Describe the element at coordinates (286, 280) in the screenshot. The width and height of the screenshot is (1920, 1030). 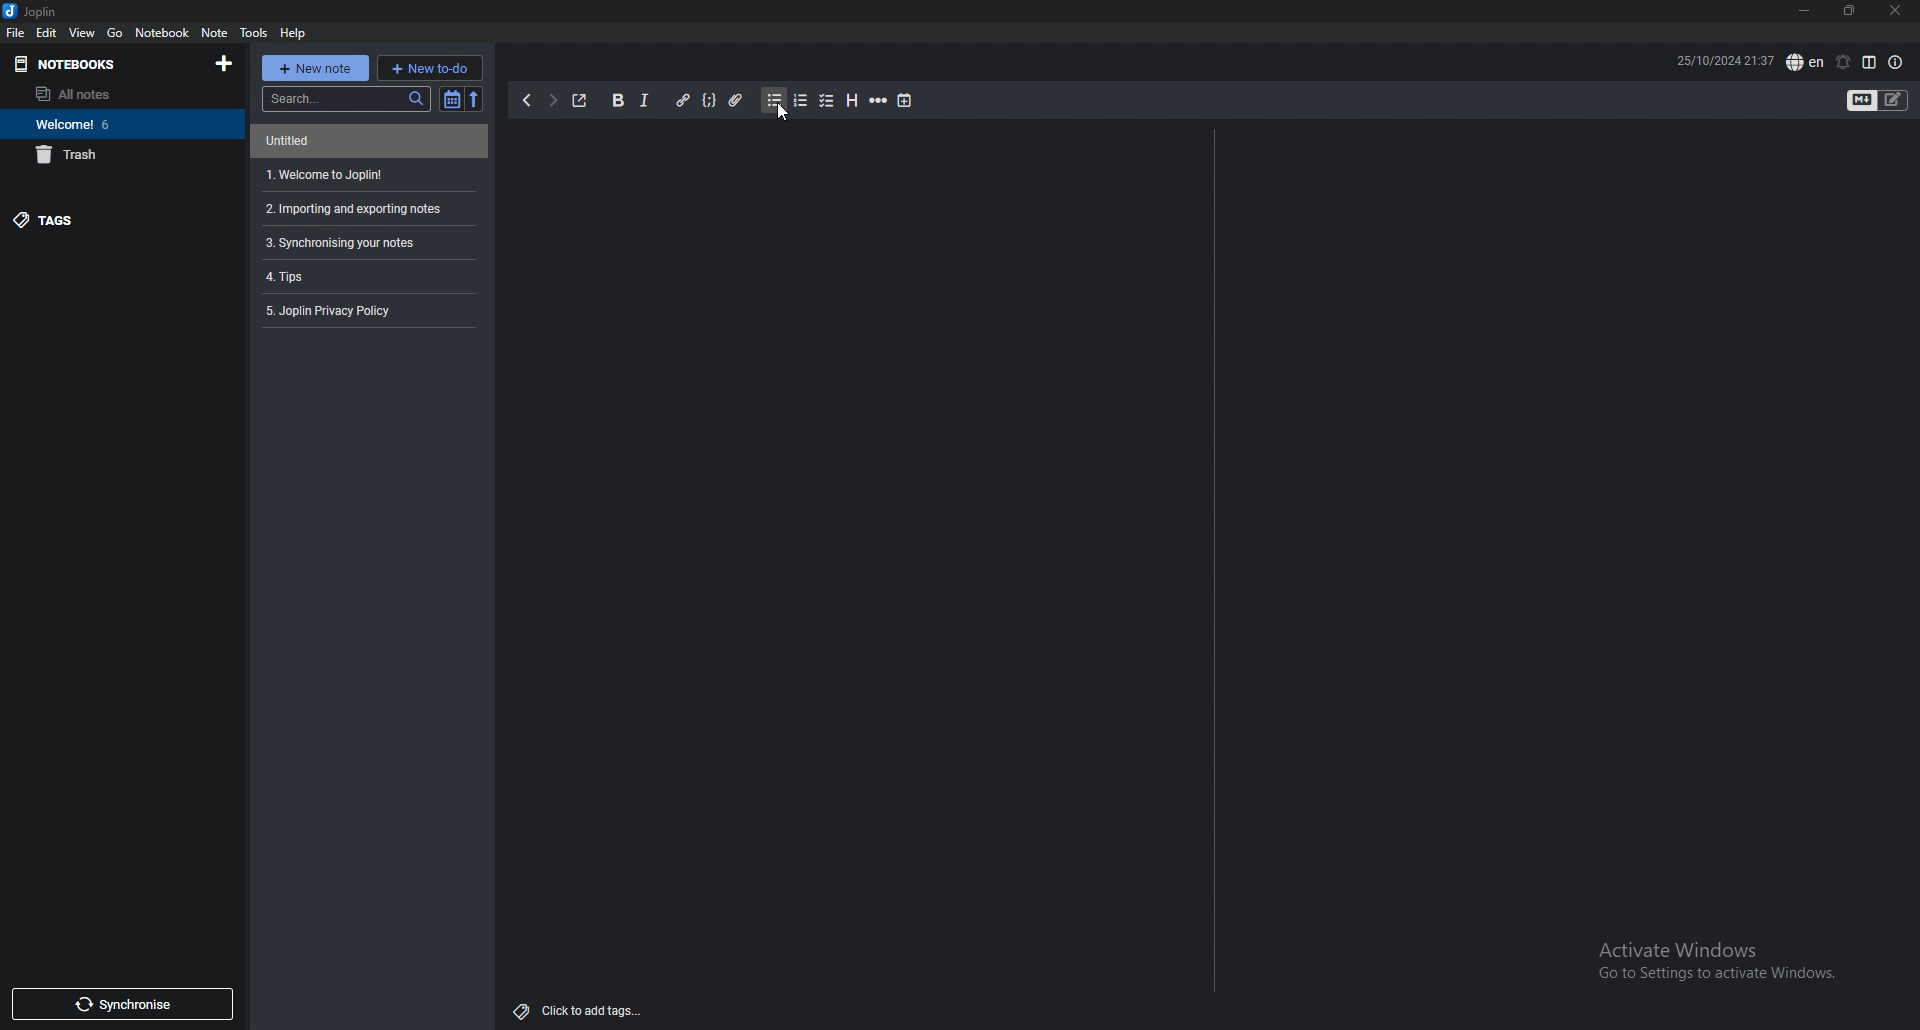
I see `Tips` at that location.